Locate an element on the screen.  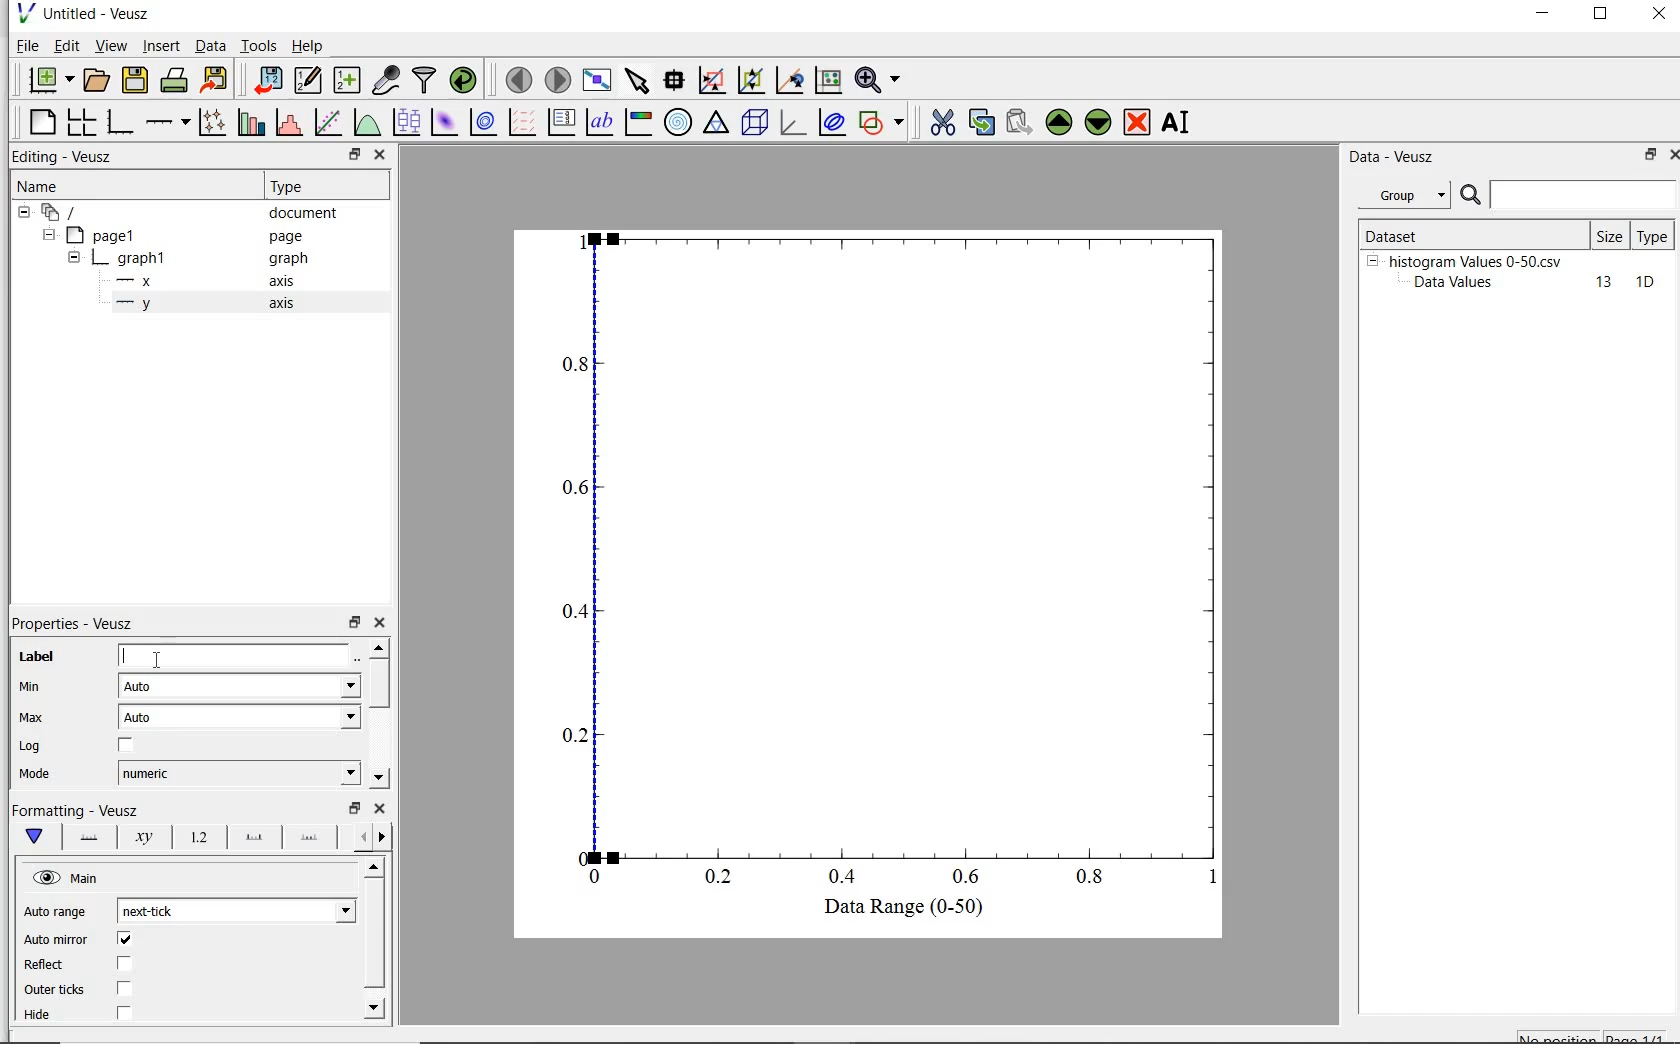
polar graph is located at coordinates (678, 122).